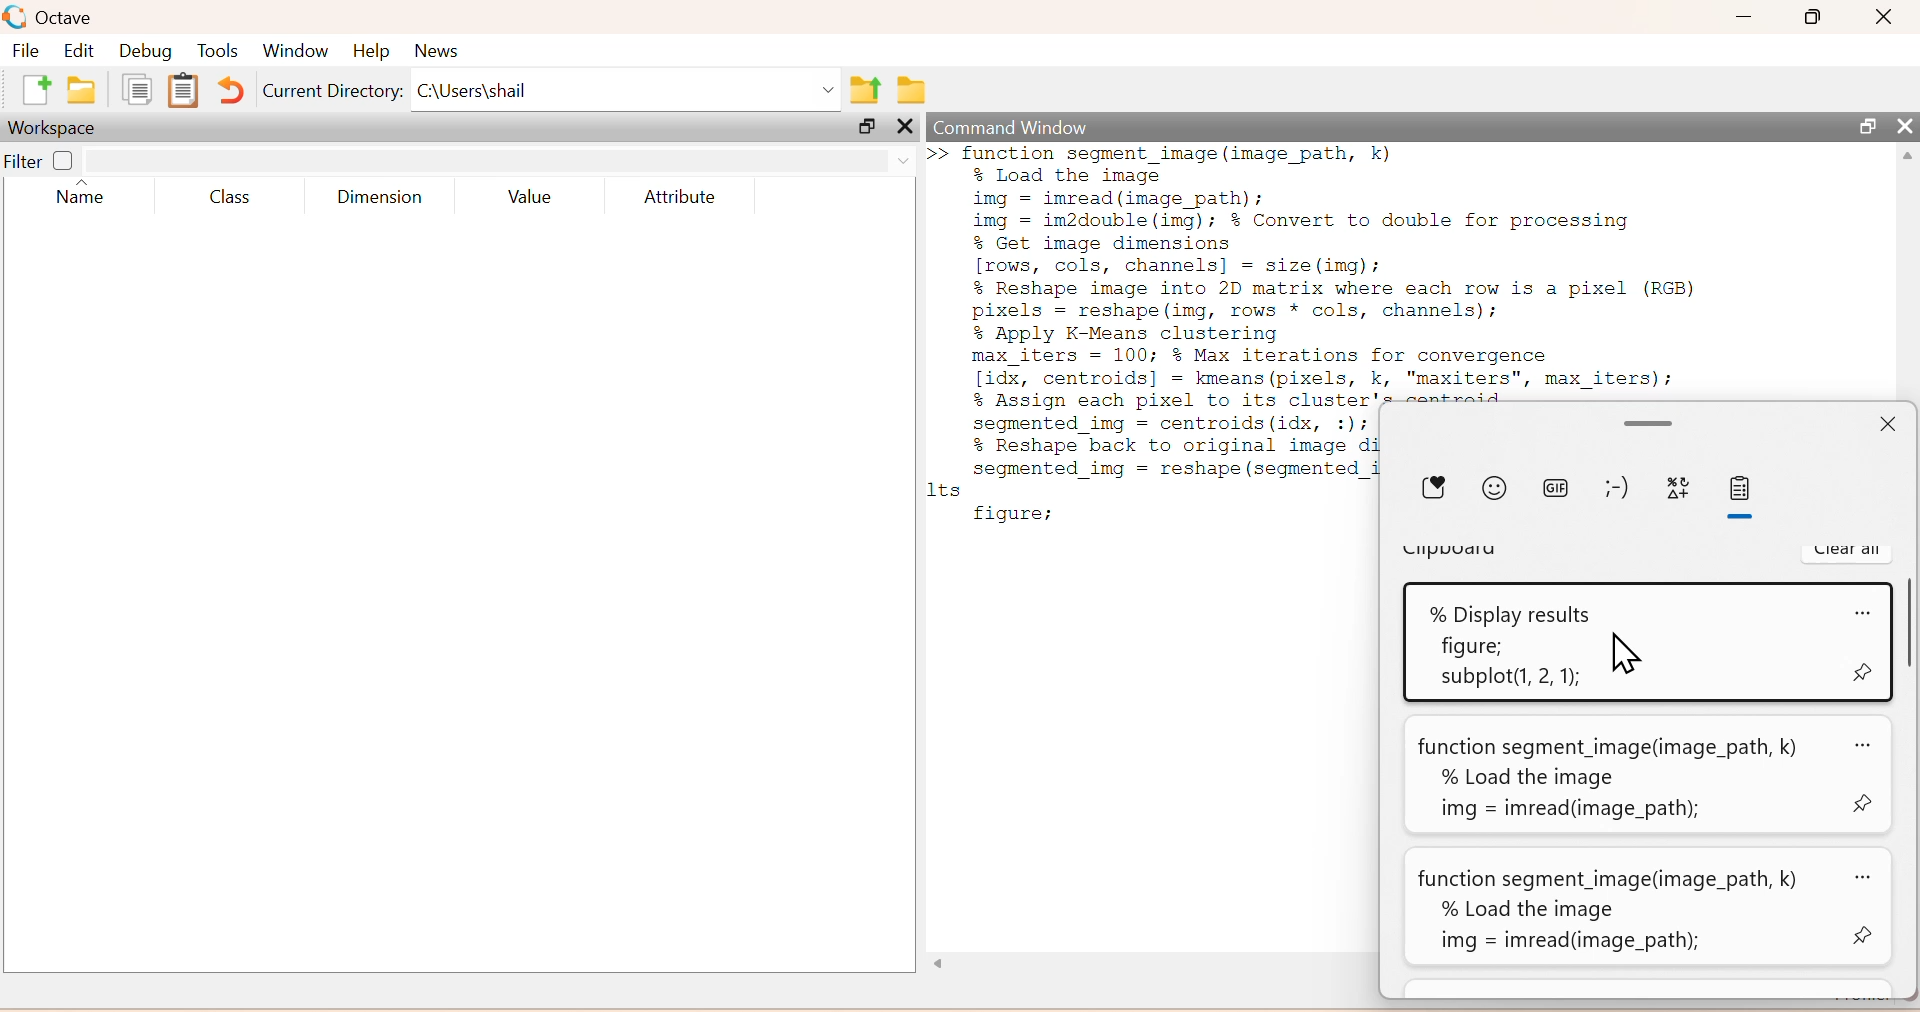 The height and width of the screenshot is (1012, 1920). I want to click on Window, so click(291, 53).